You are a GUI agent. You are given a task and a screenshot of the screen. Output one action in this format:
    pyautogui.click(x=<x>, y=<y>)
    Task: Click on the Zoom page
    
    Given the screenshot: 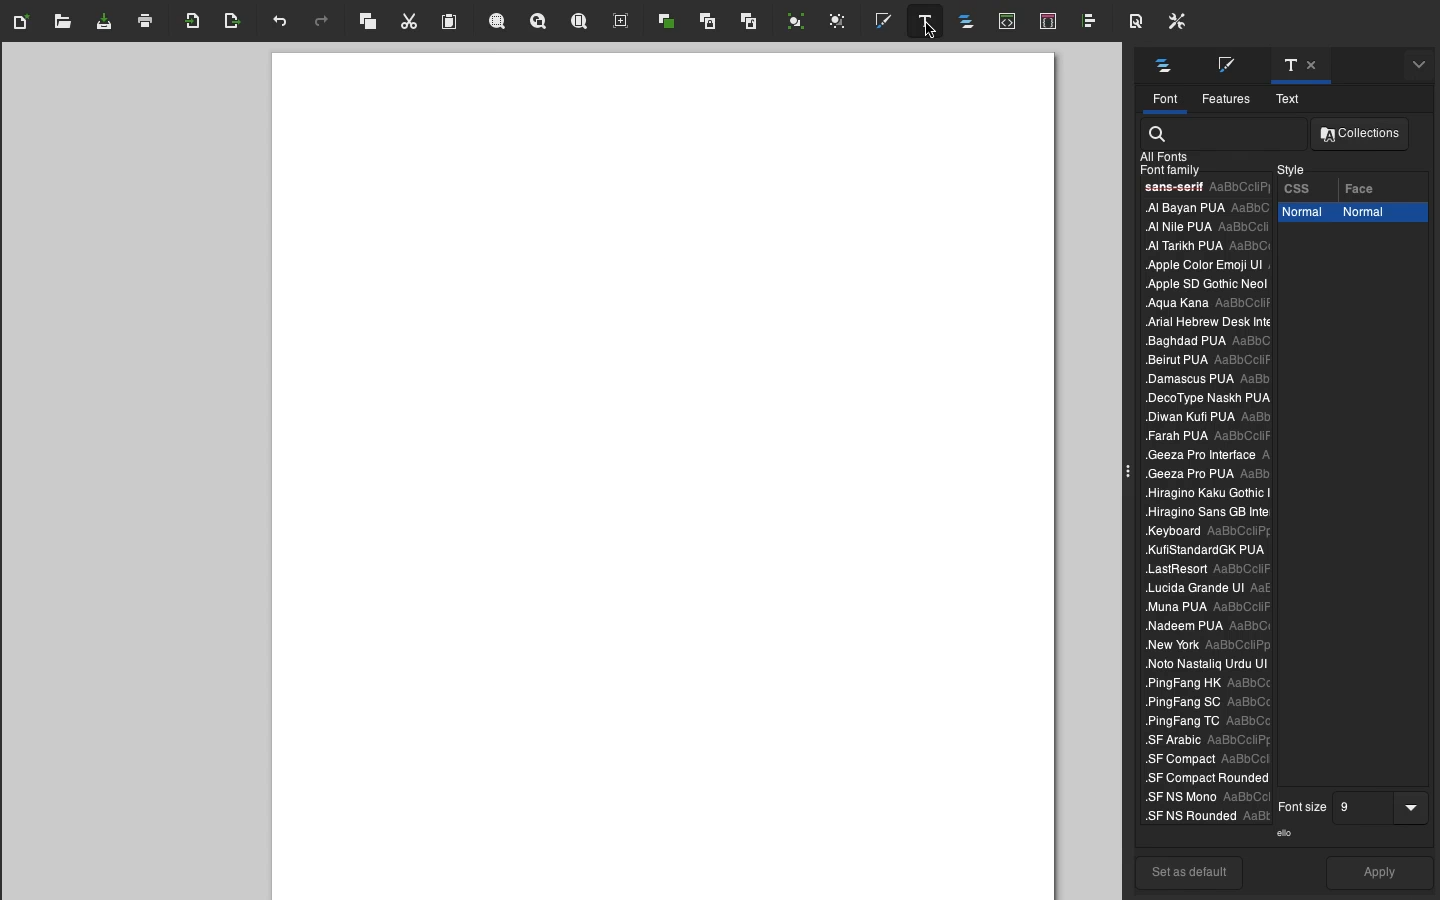 What is the action you would take?
    pyautogui.click(x=582, y=20)
    